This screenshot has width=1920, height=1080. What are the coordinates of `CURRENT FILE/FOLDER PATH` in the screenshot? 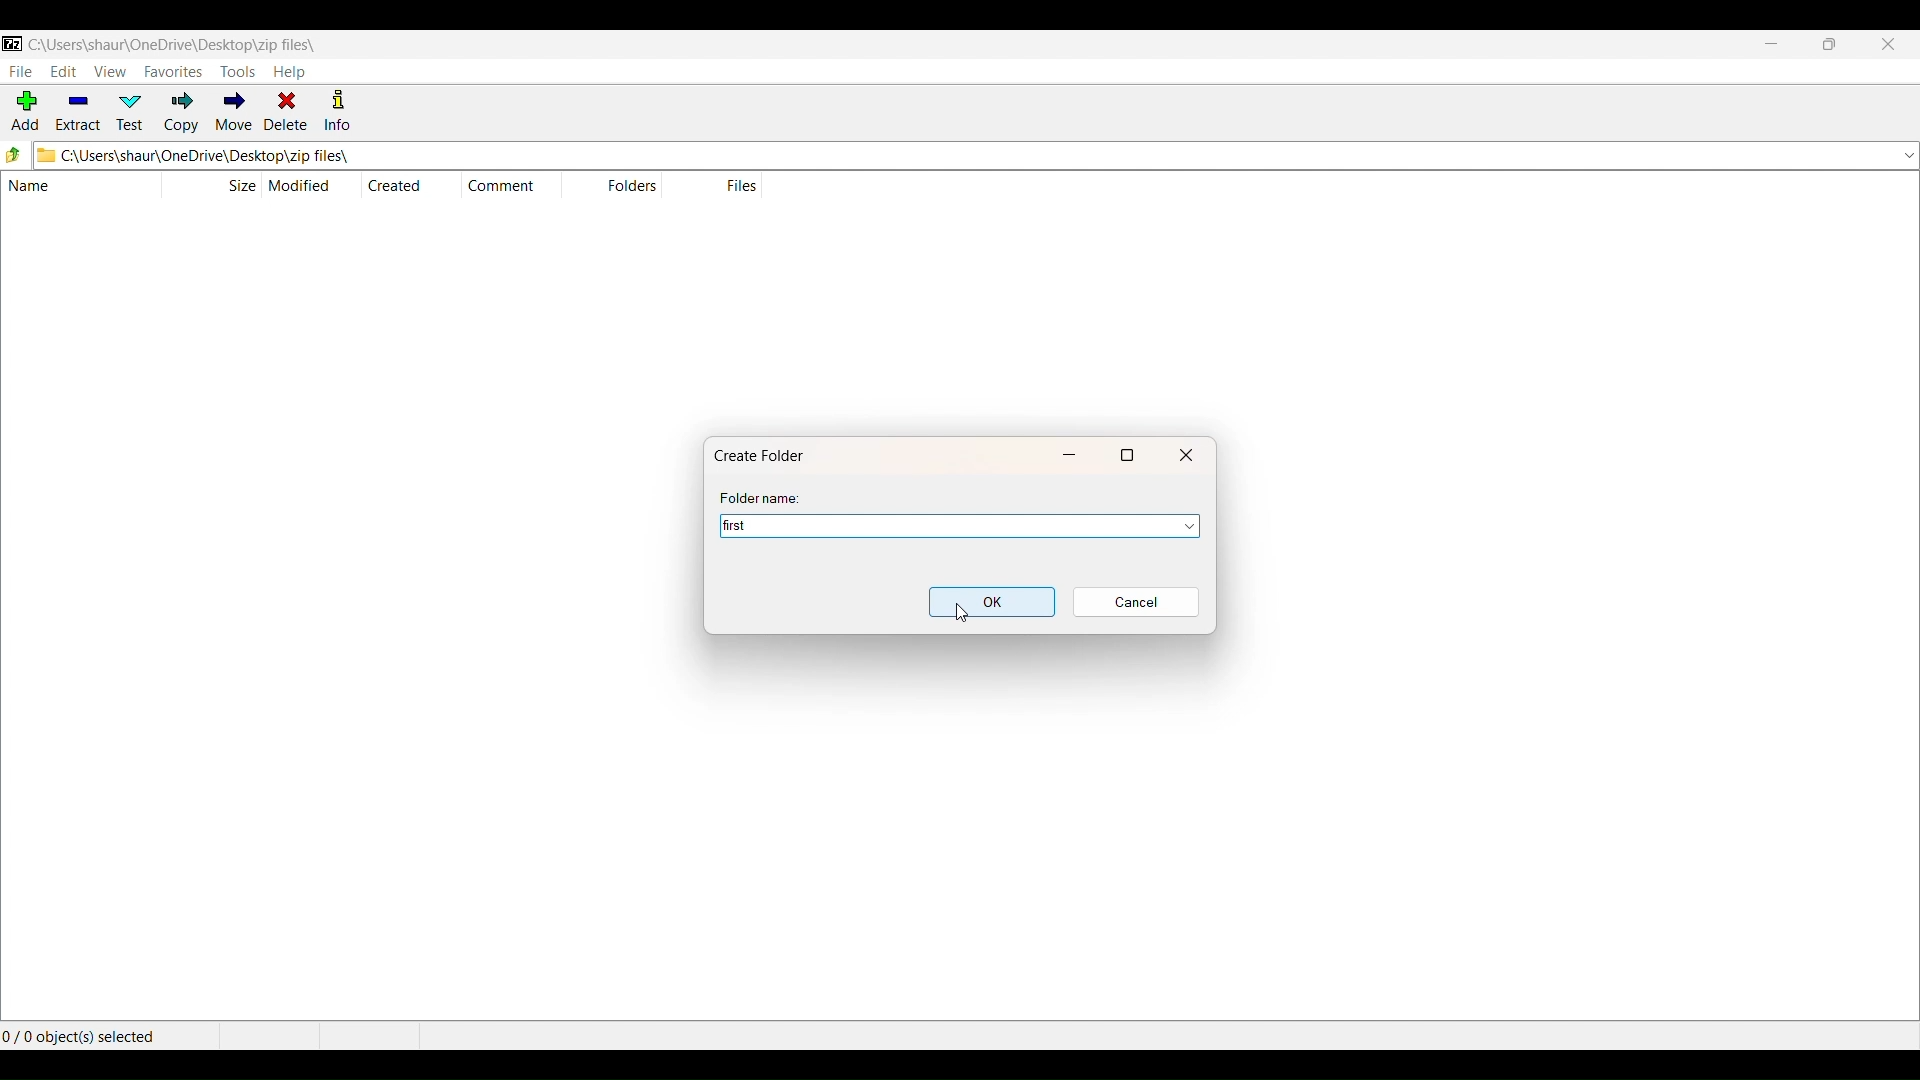 It's located at (172, 42).